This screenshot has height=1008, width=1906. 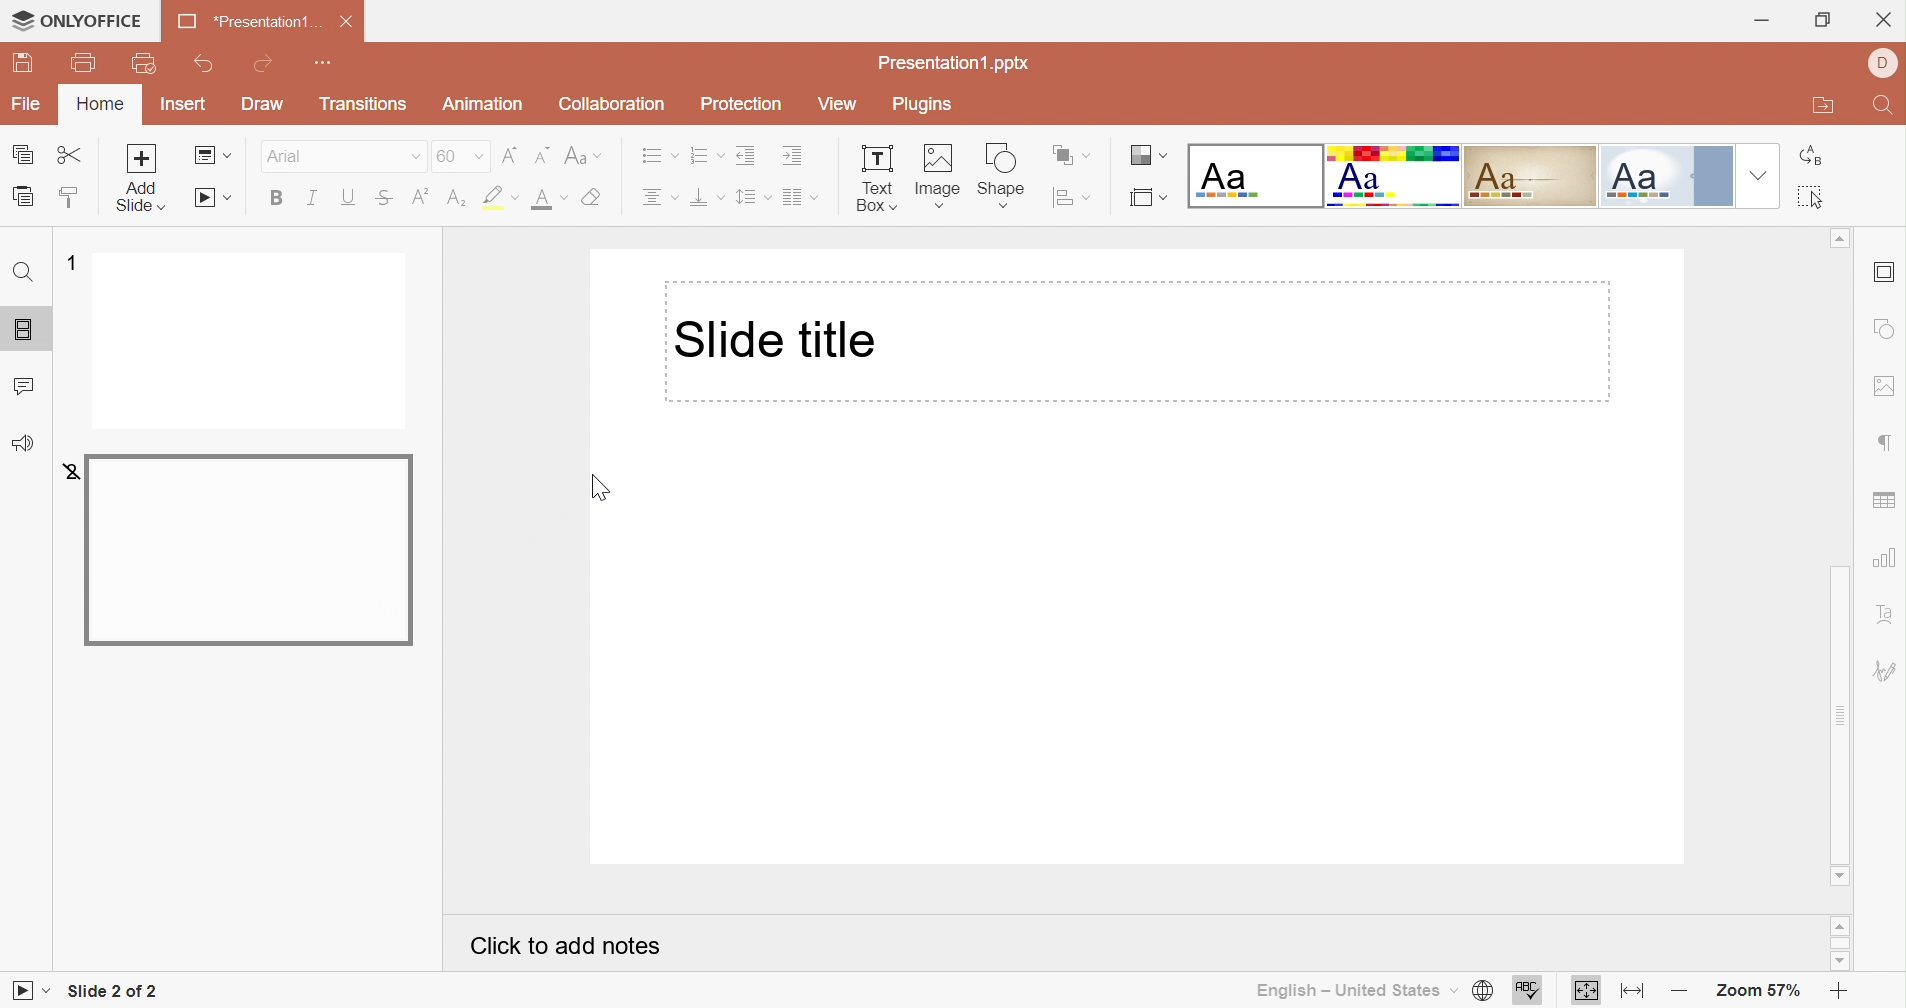 I want to click on Increase indent, so click(x=790, y=156).